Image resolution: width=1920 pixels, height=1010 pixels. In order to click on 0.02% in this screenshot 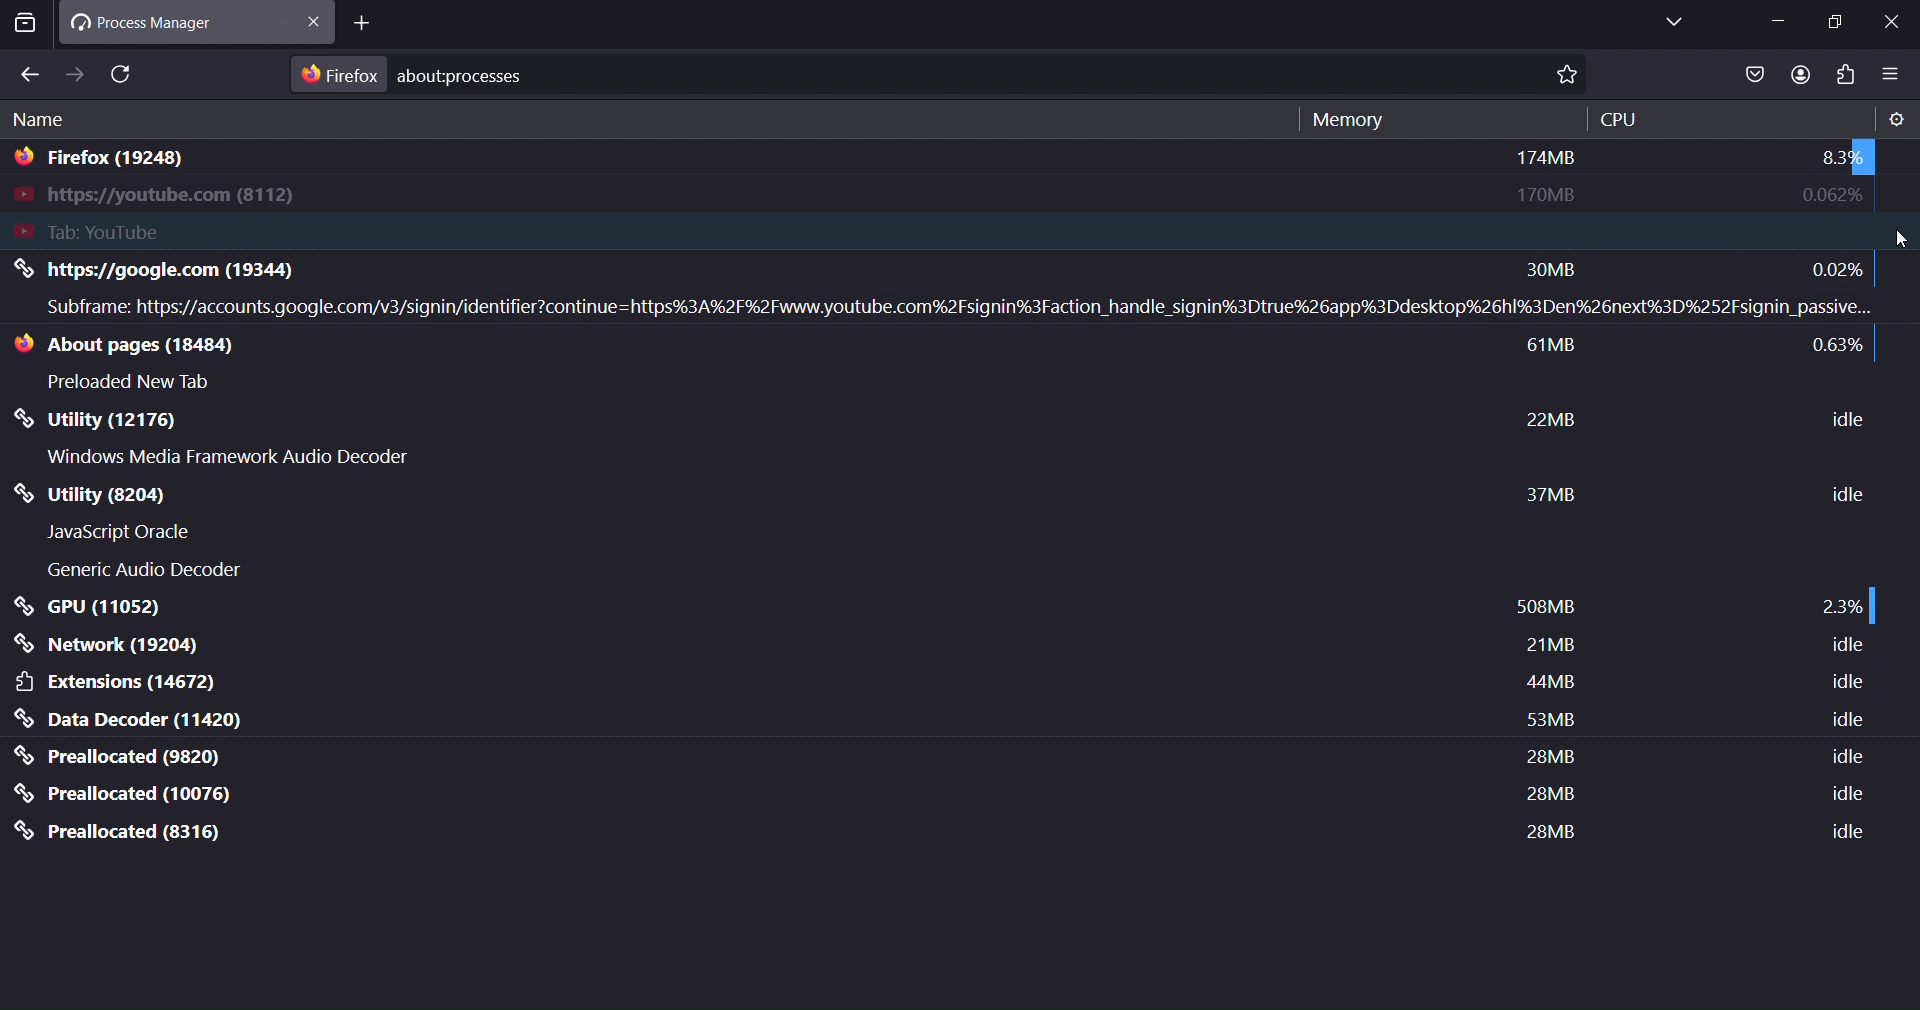, I will do `click(1833, 269)`.